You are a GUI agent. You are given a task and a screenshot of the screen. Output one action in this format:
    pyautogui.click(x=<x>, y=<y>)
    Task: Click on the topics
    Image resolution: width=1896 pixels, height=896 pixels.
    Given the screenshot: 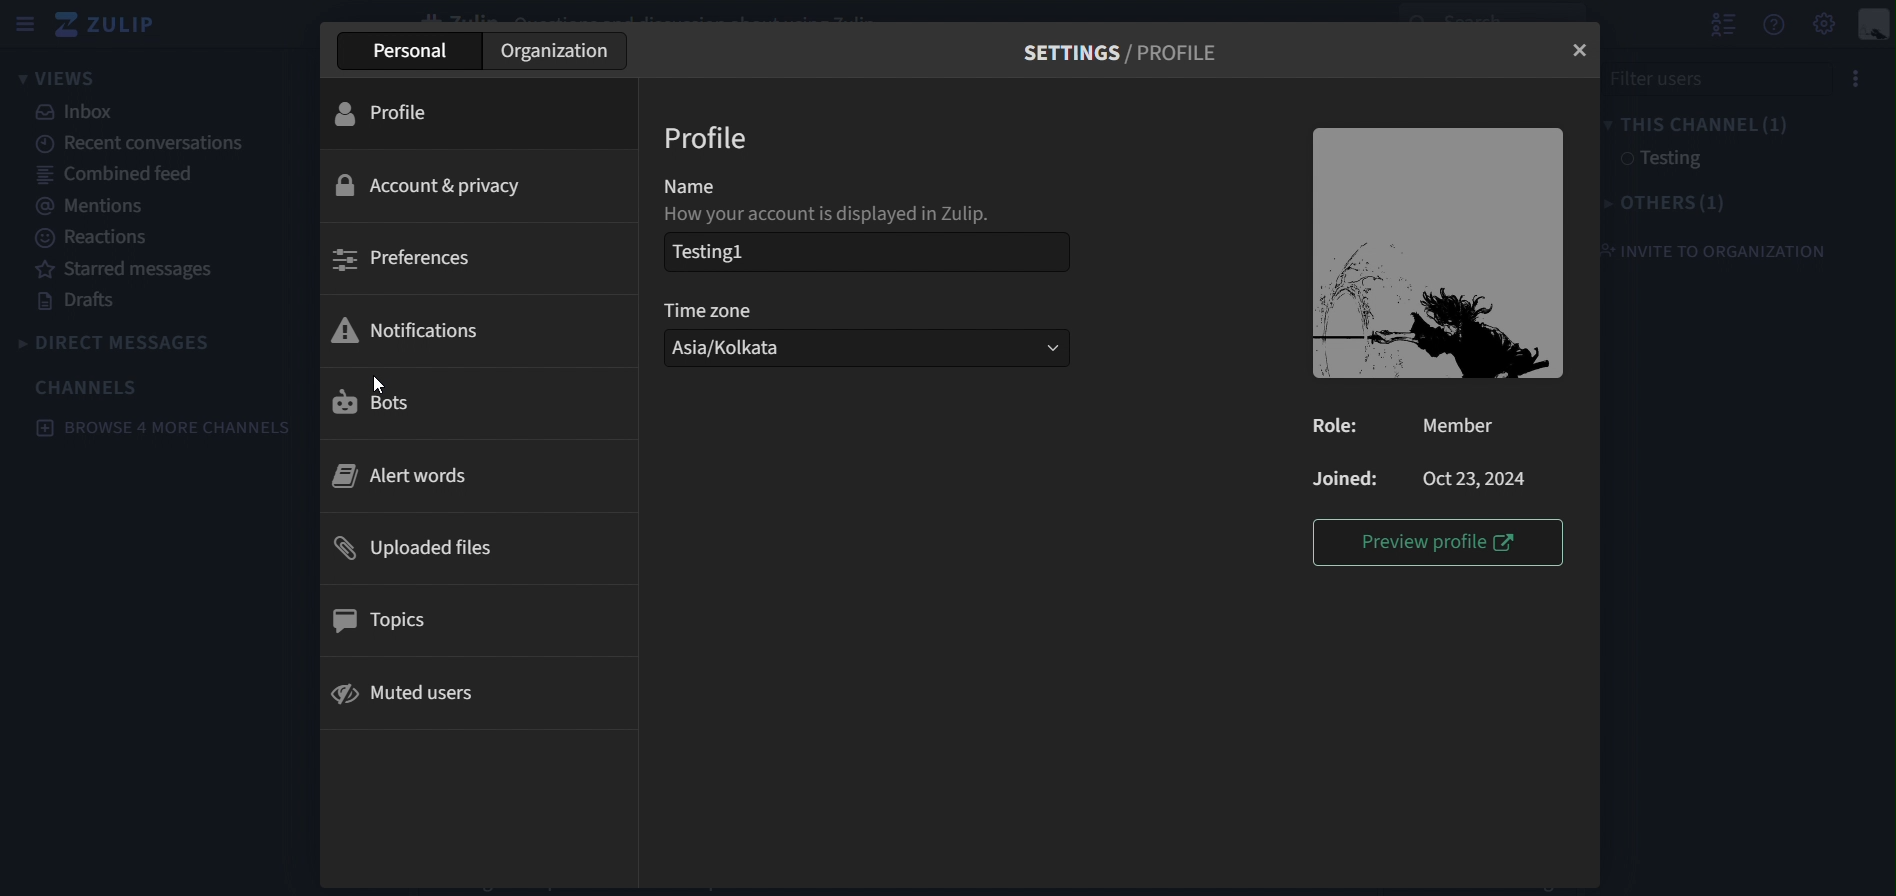 What is the action you would take?
    pyautogui.click(x=390, y=621)
    